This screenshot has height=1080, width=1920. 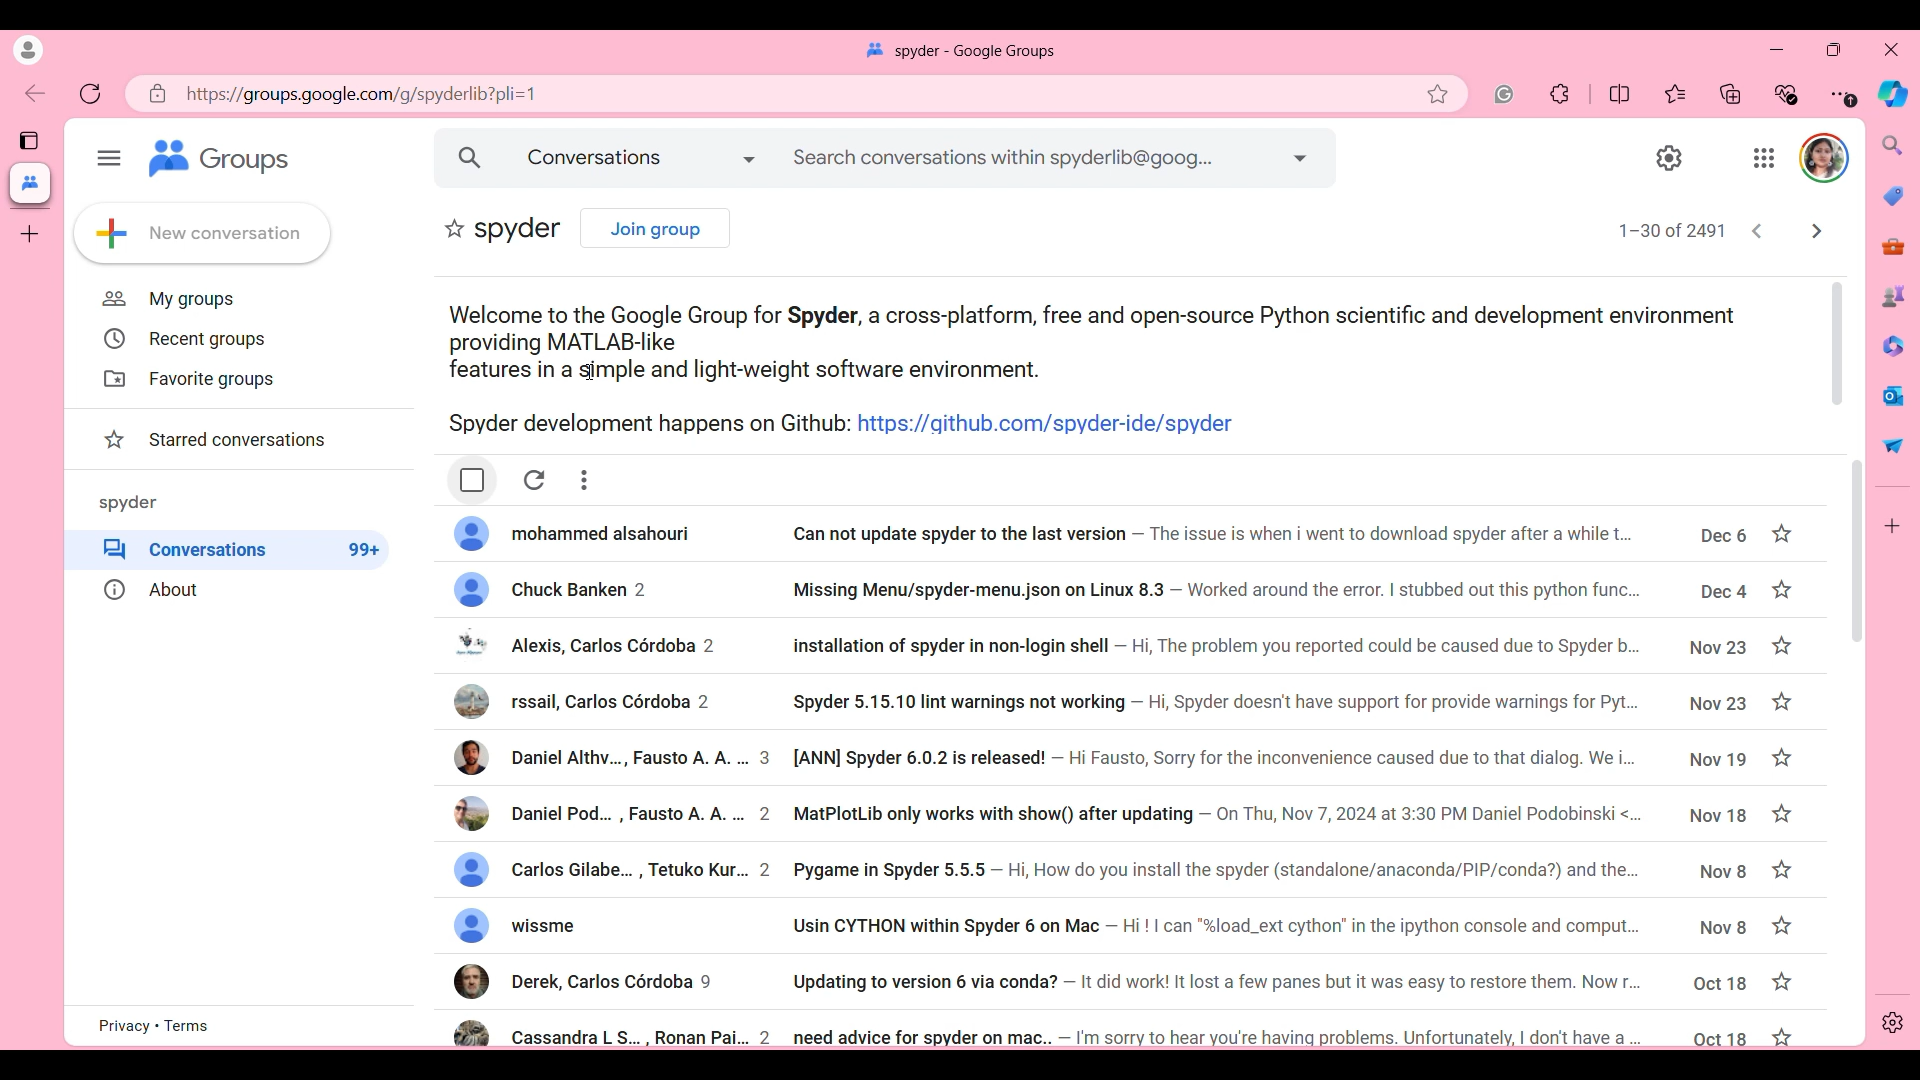 What do you see at coordinates (471, 157) in the screenshot?
I see `Search` at bounding box center [471, 157].